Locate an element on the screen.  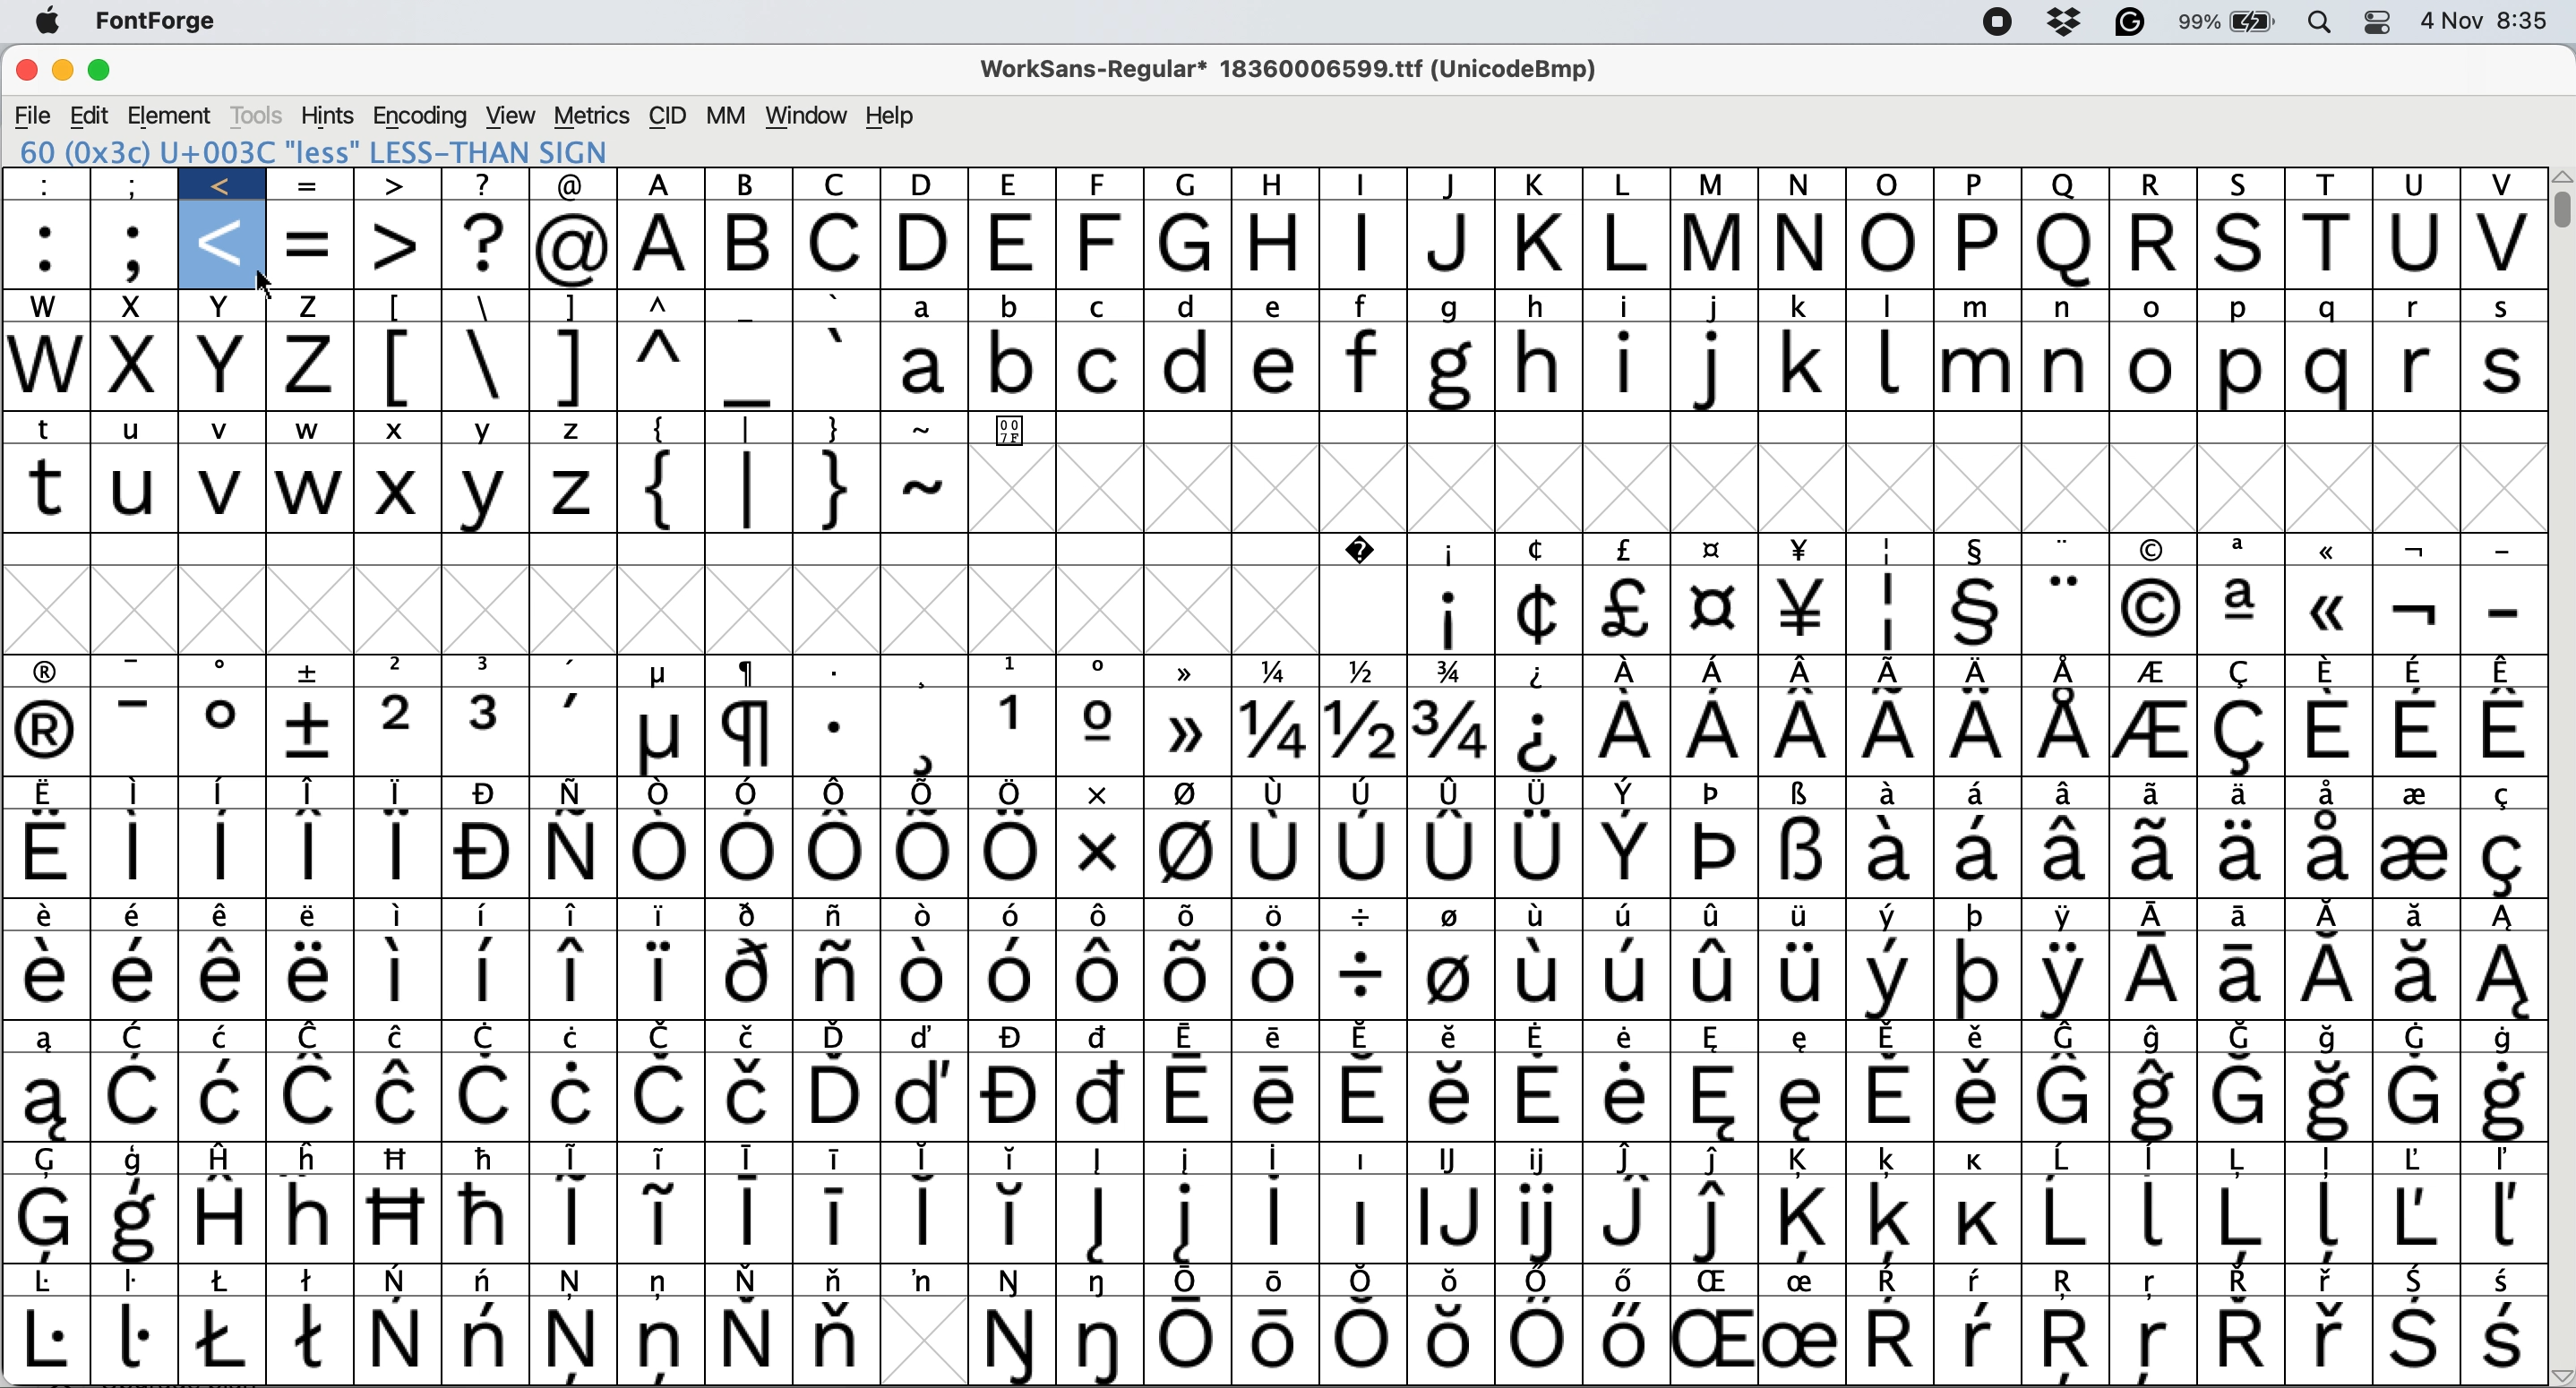
k is located at coordinates (1804, 306).